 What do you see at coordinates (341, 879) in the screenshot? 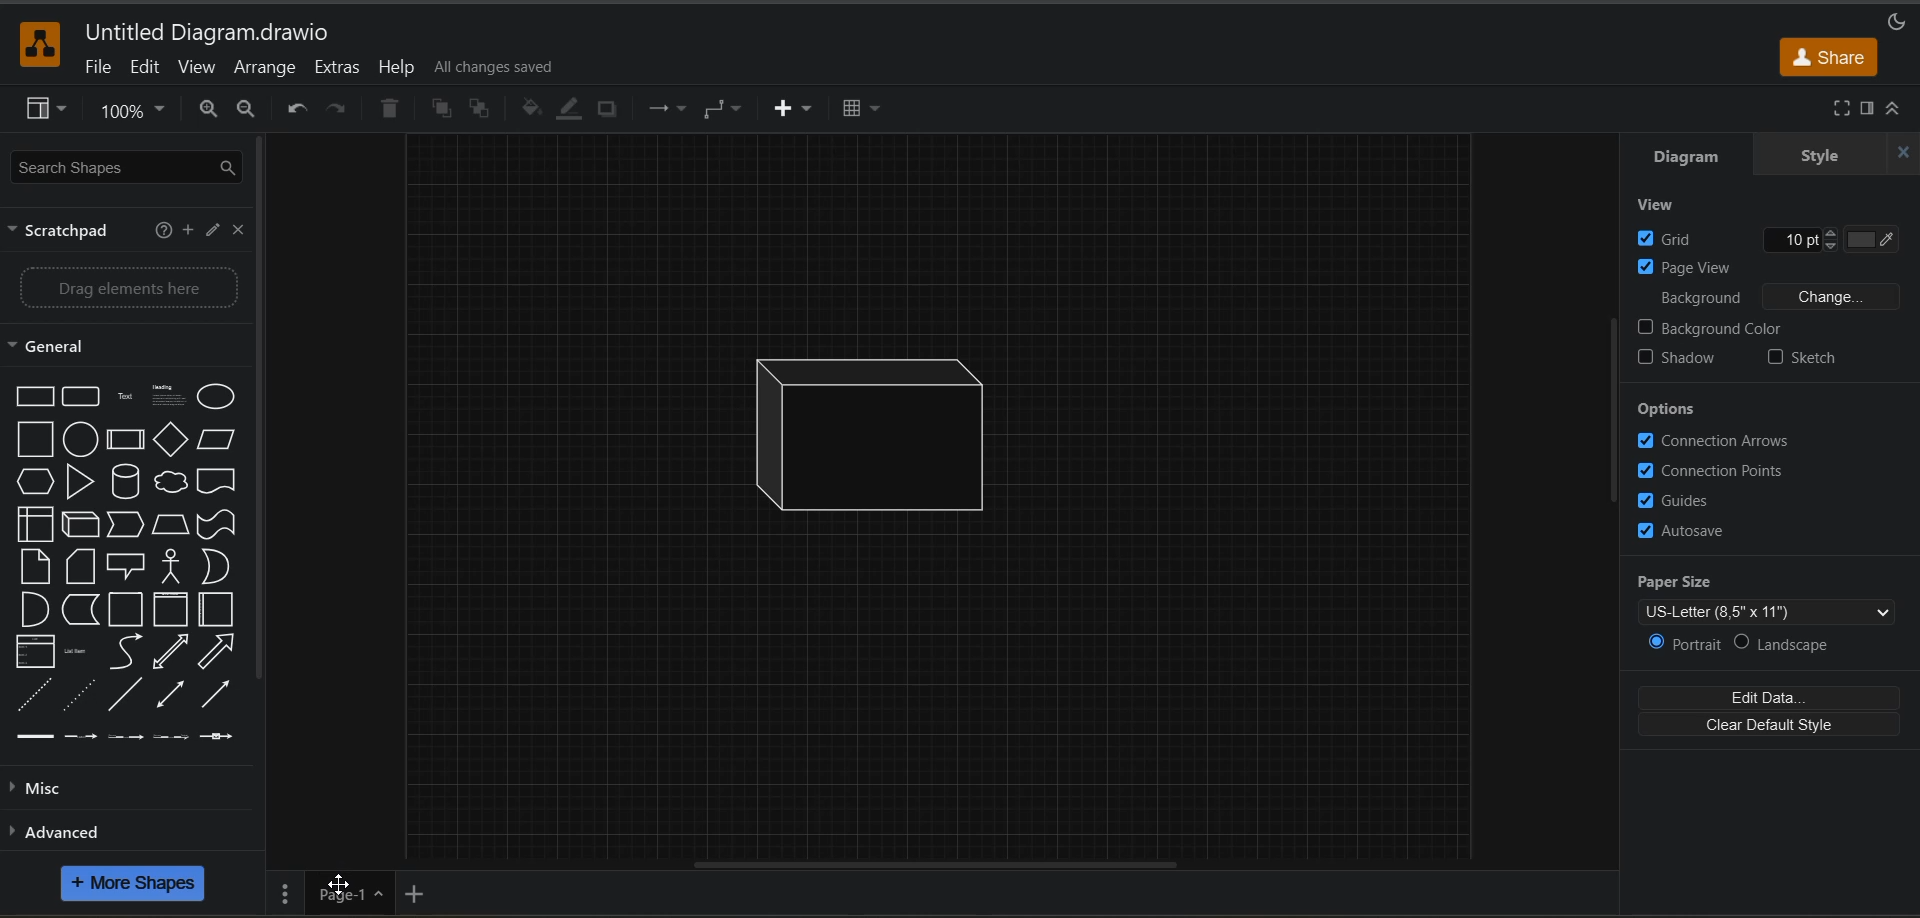
I see `Cursor` at bounding box center [341, 879].